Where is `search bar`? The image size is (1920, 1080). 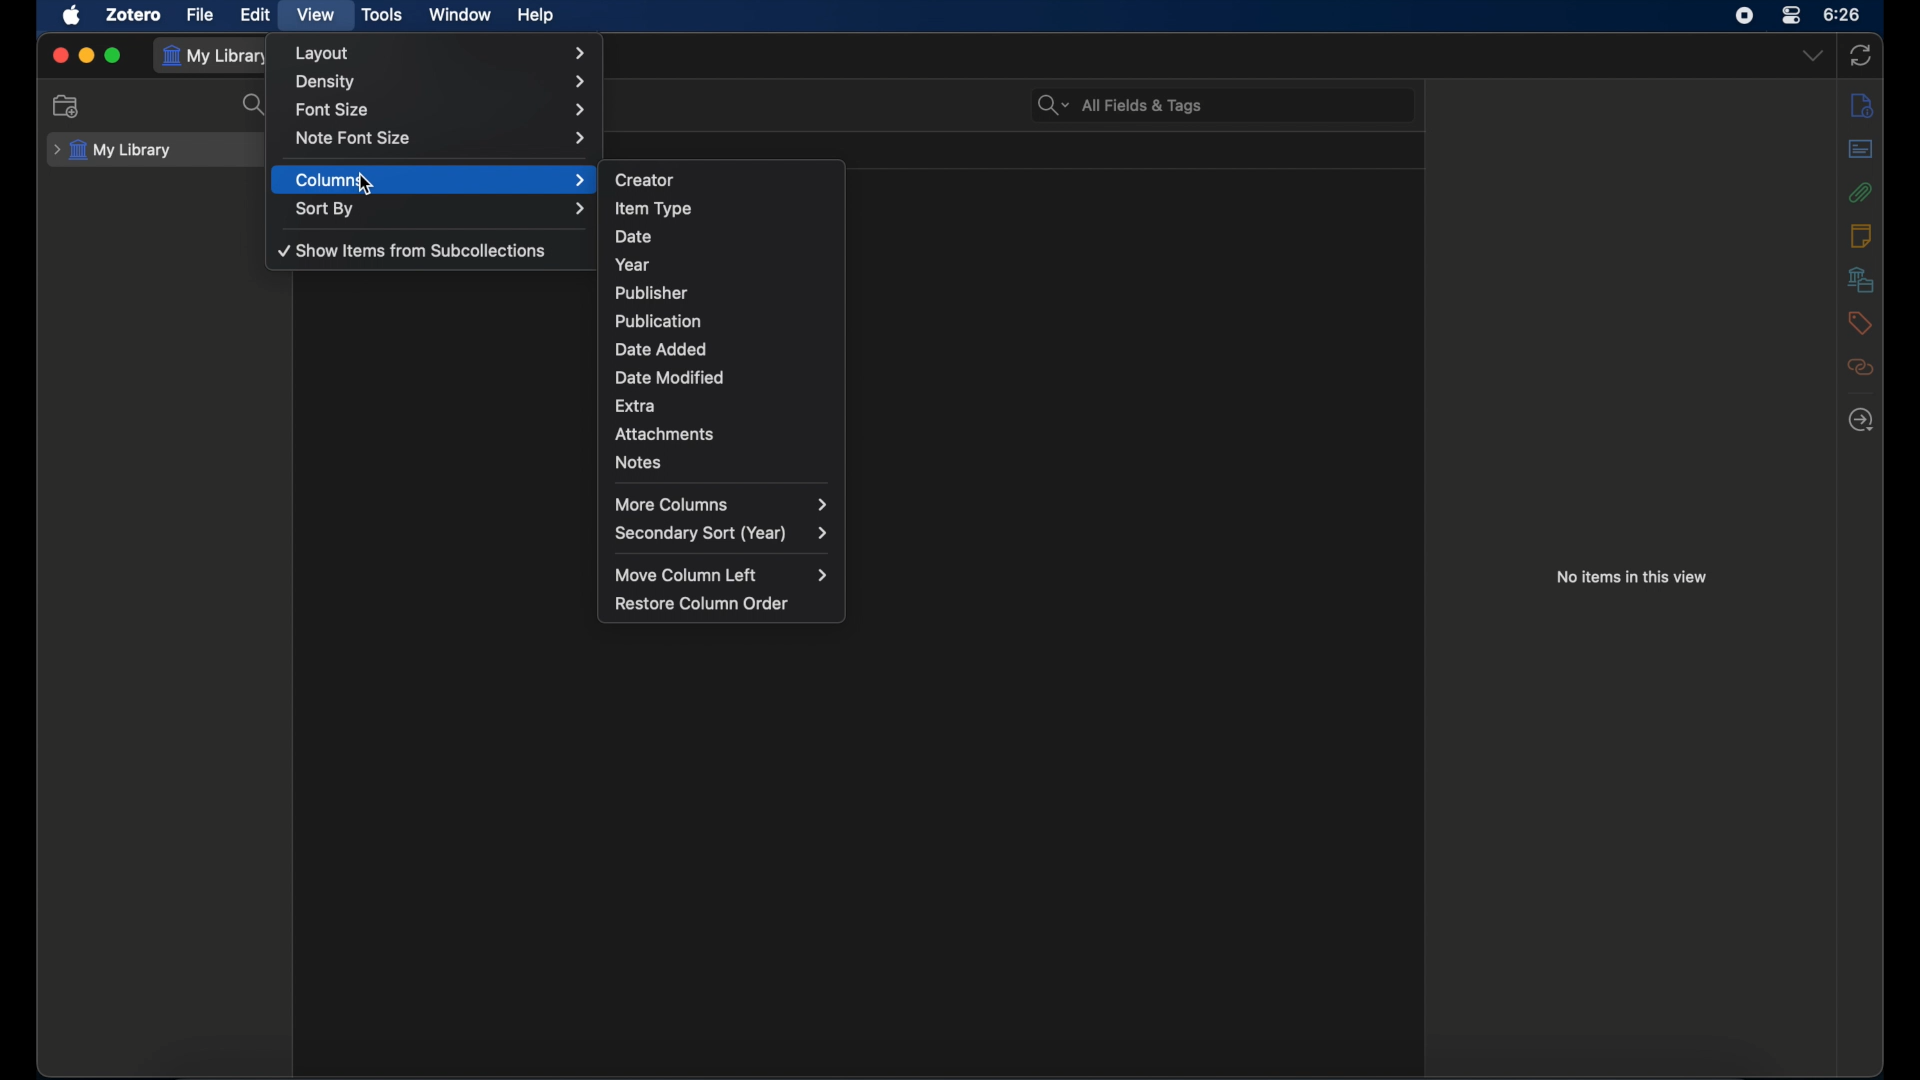
search bar is located at coordinates (1118, 106).